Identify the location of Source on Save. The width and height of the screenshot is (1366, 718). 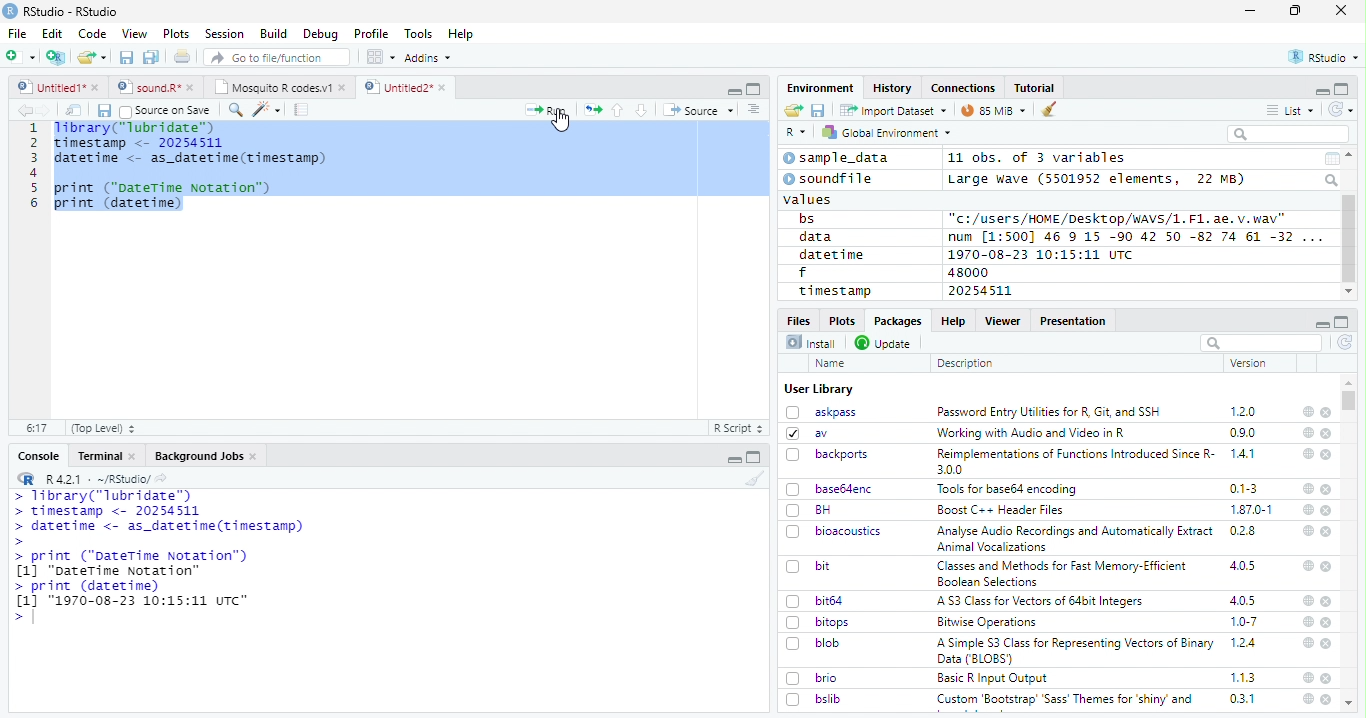
(164, 110).